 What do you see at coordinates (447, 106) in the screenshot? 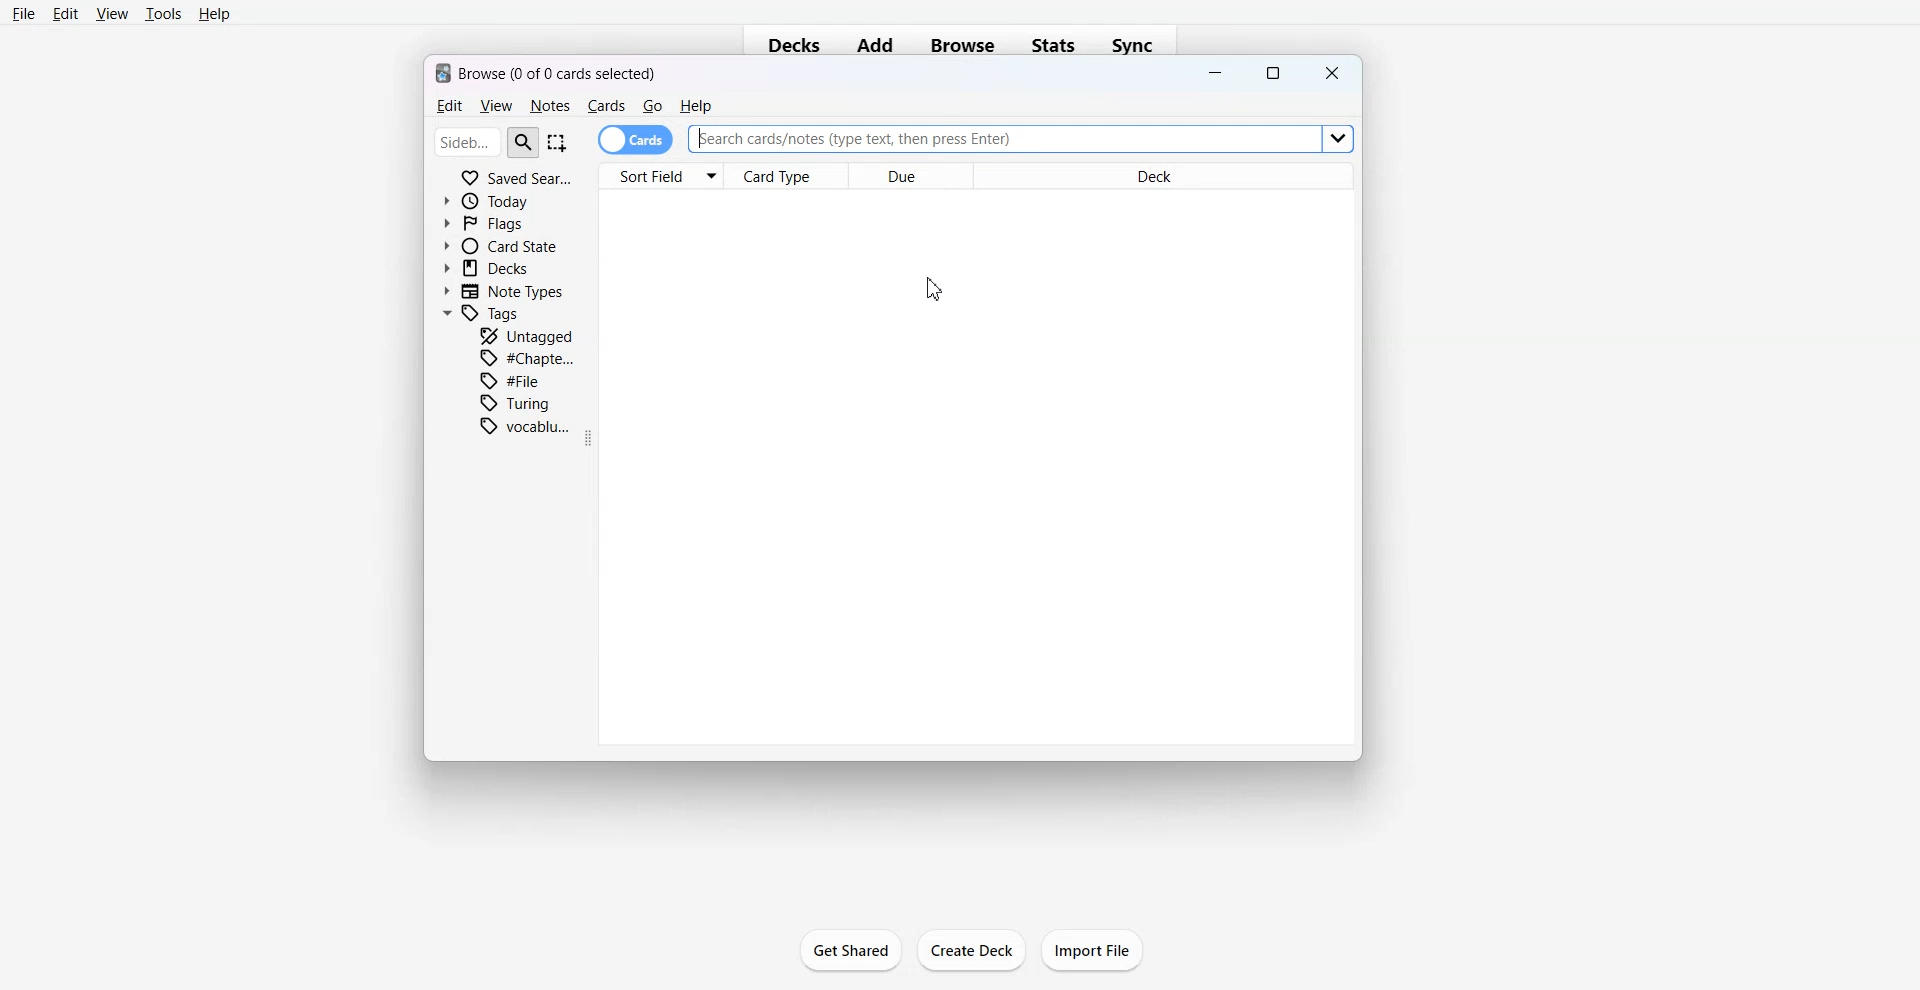
I see `Edit` at bounding box center [447, 106].